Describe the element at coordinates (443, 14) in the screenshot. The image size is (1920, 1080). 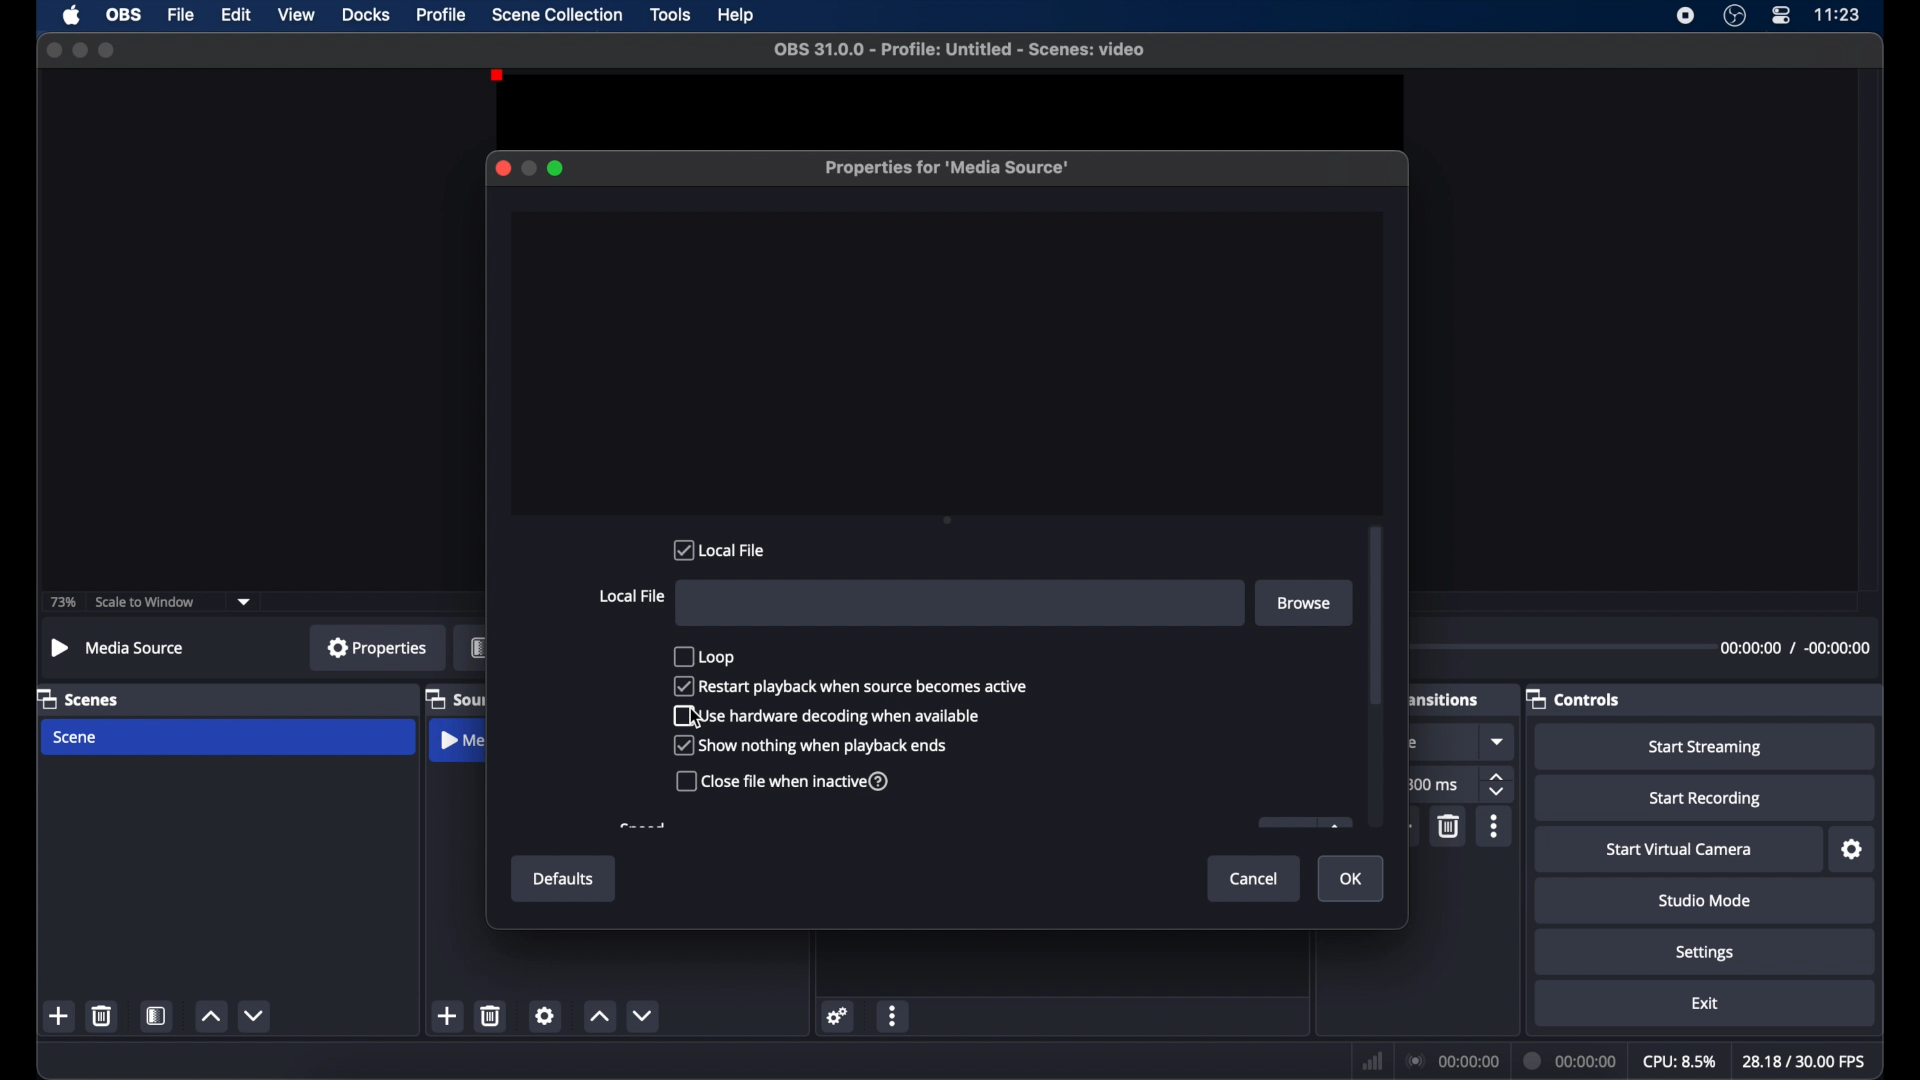
I see `profile` at that location.